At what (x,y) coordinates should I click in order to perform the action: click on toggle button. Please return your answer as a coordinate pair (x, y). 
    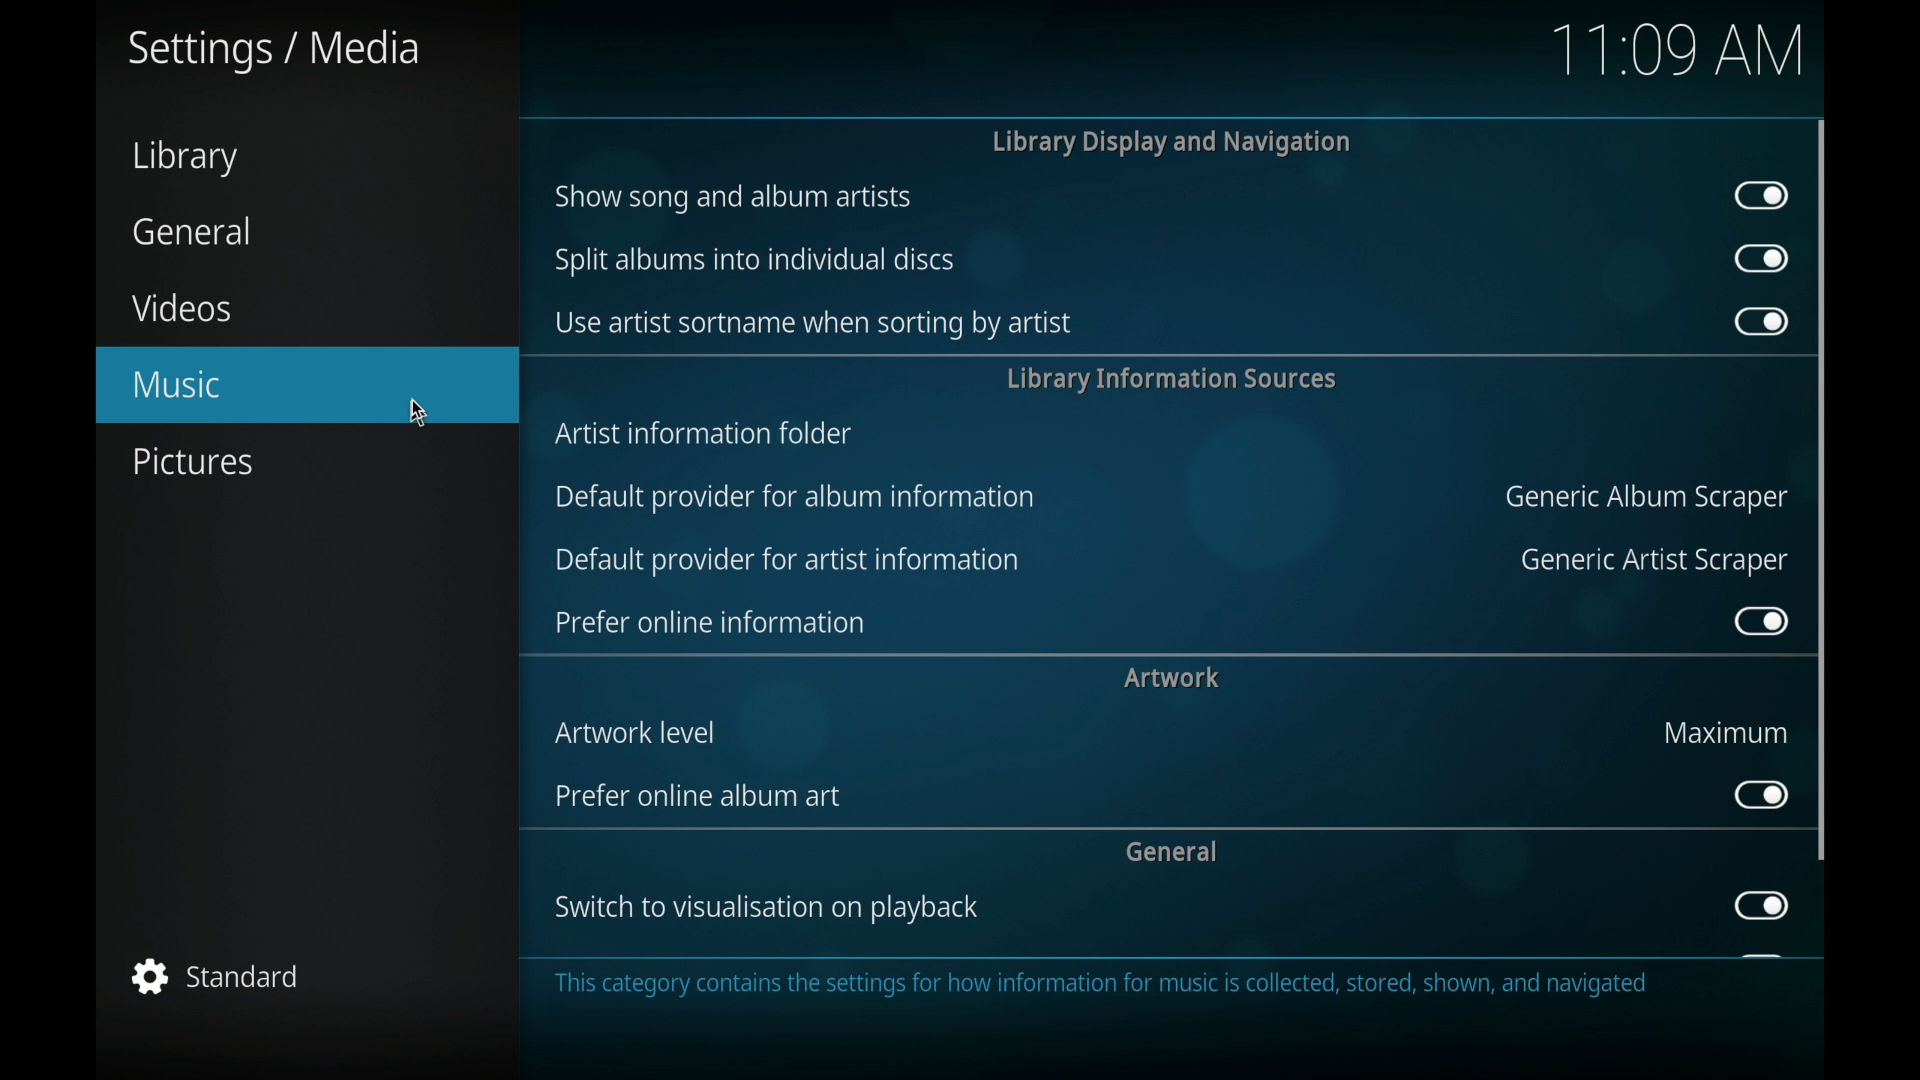
    Looking at the image, I should click on (1762, 195).